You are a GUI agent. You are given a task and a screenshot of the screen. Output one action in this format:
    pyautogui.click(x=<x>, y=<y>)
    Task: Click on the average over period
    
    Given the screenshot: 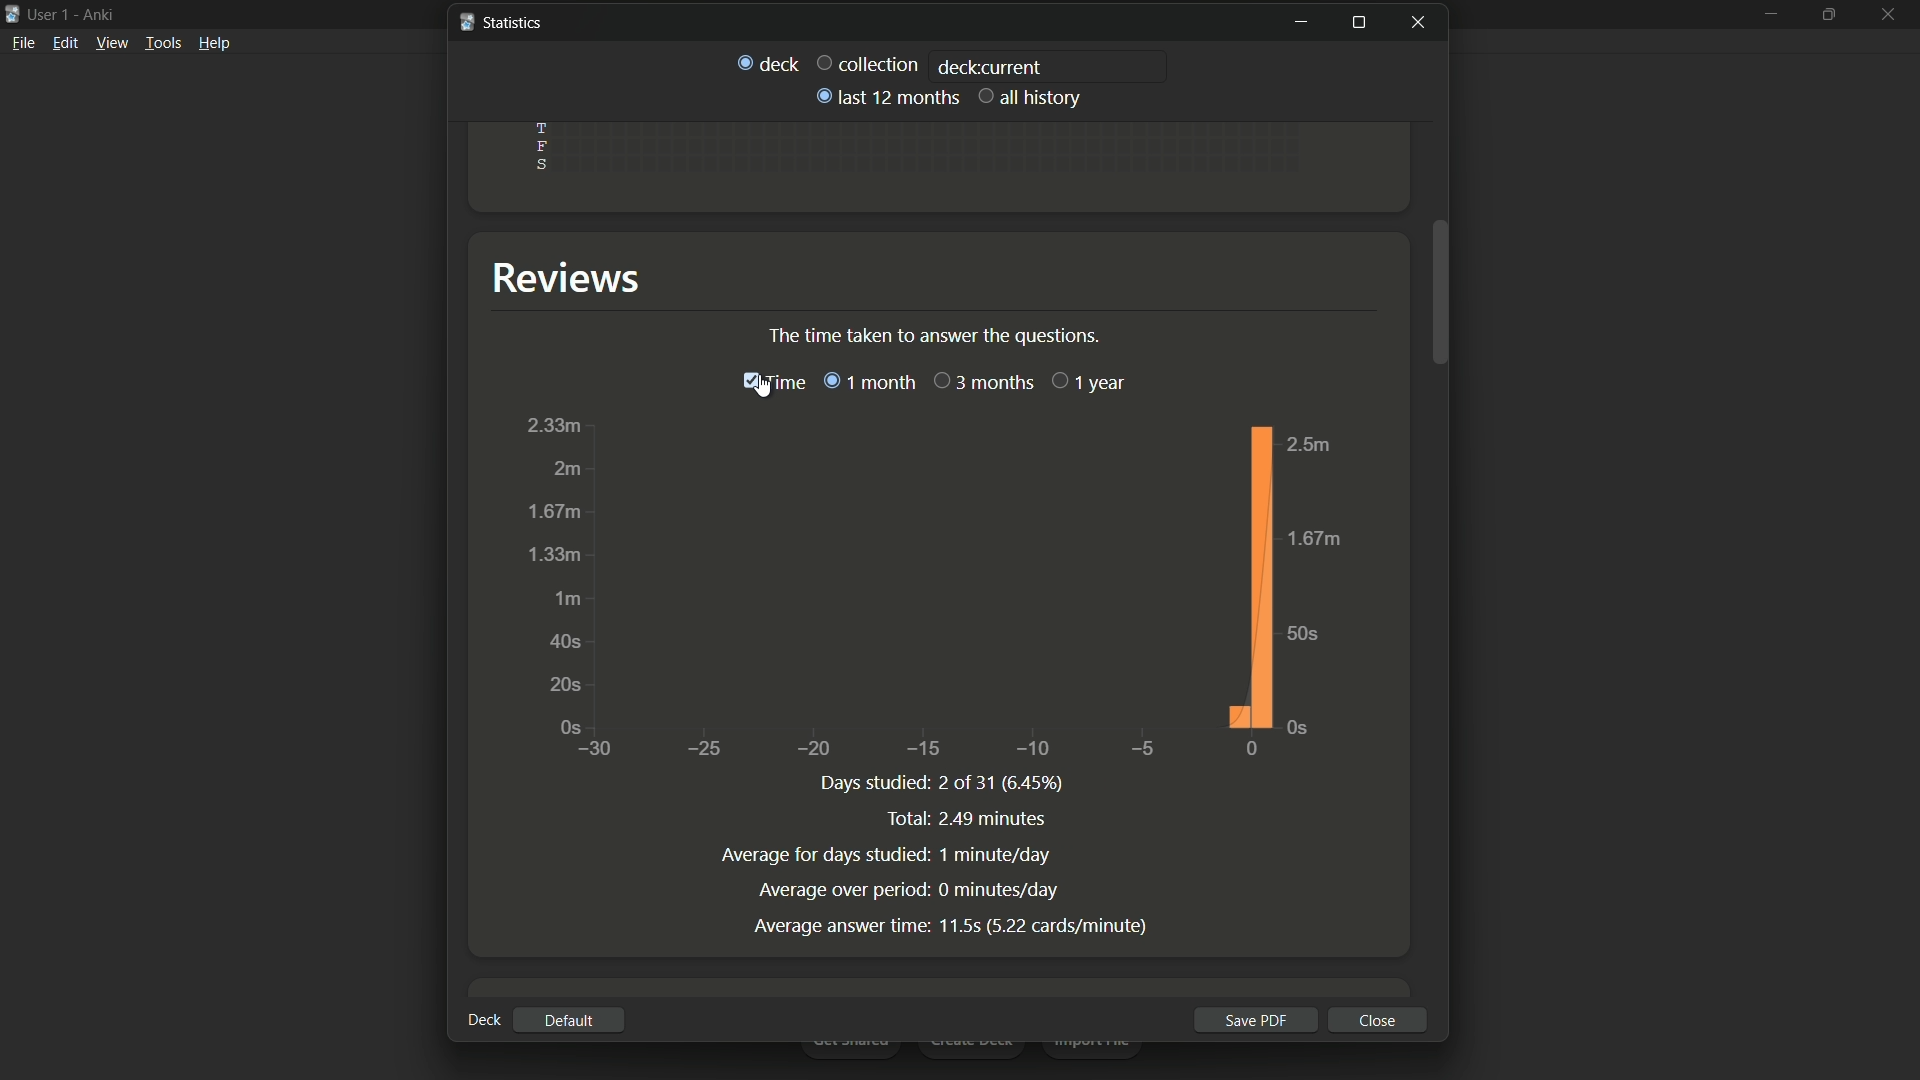 What is the action you would take?
    pyautogui.click(x=844, y=889)
    